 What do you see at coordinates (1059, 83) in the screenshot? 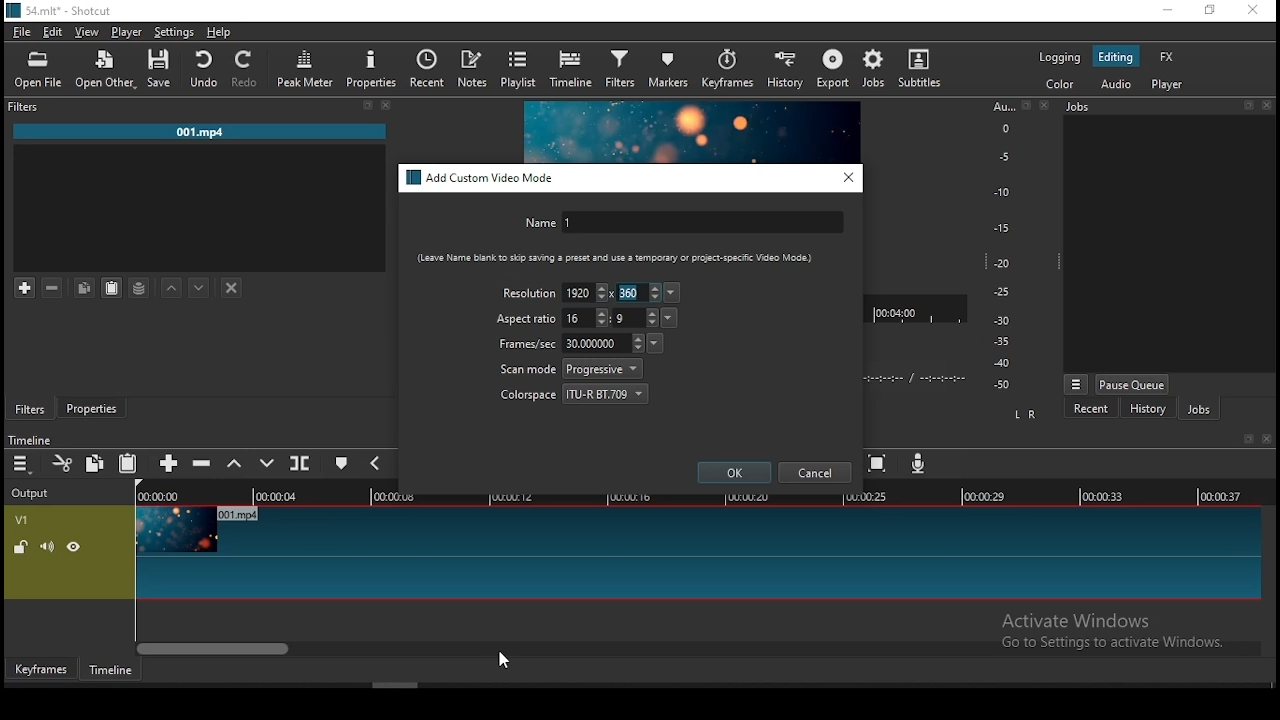
I see `color` at bounding box center [1059, 83].